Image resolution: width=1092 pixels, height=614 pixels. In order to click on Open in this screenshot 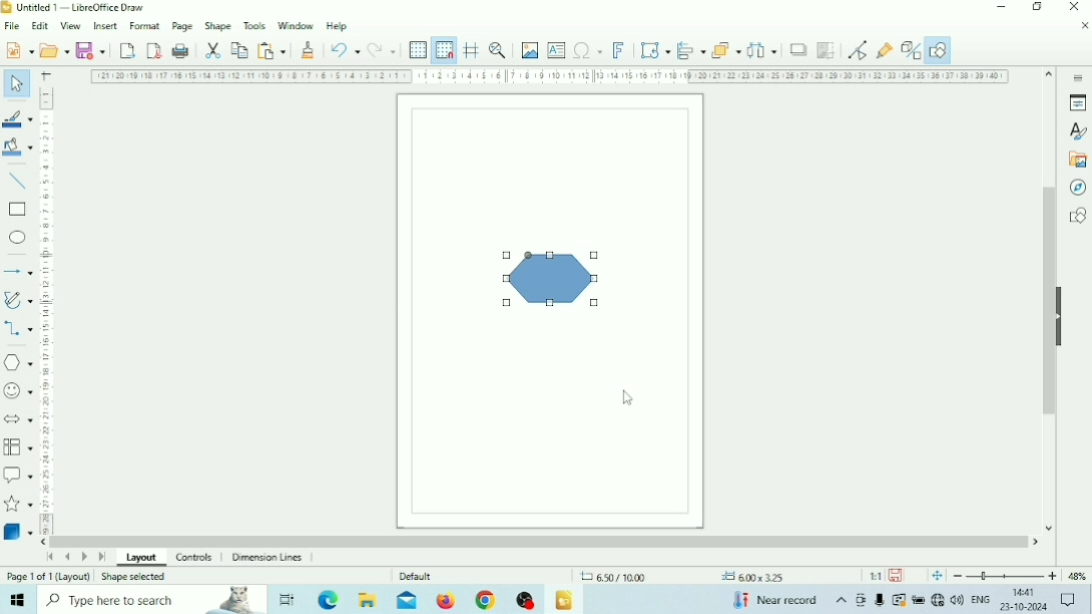, I will do `click(54, 50)`.